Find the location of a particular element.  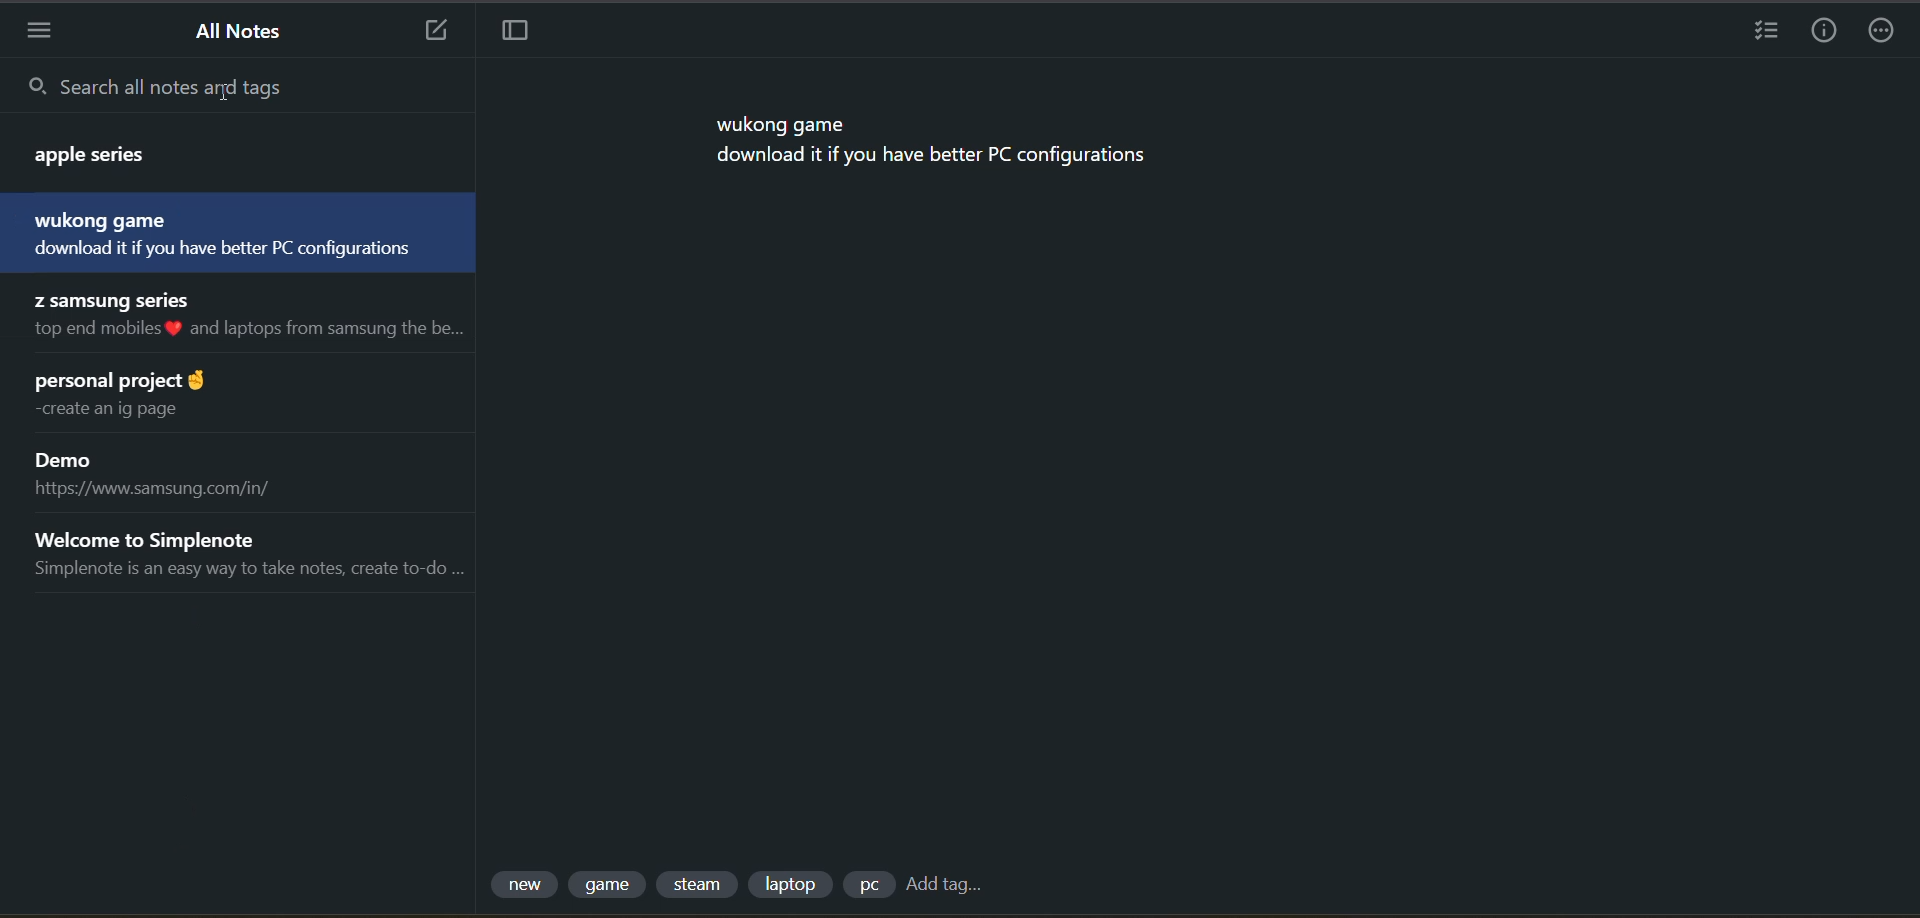

search all notes and tags is located at coordinates (234, 85).